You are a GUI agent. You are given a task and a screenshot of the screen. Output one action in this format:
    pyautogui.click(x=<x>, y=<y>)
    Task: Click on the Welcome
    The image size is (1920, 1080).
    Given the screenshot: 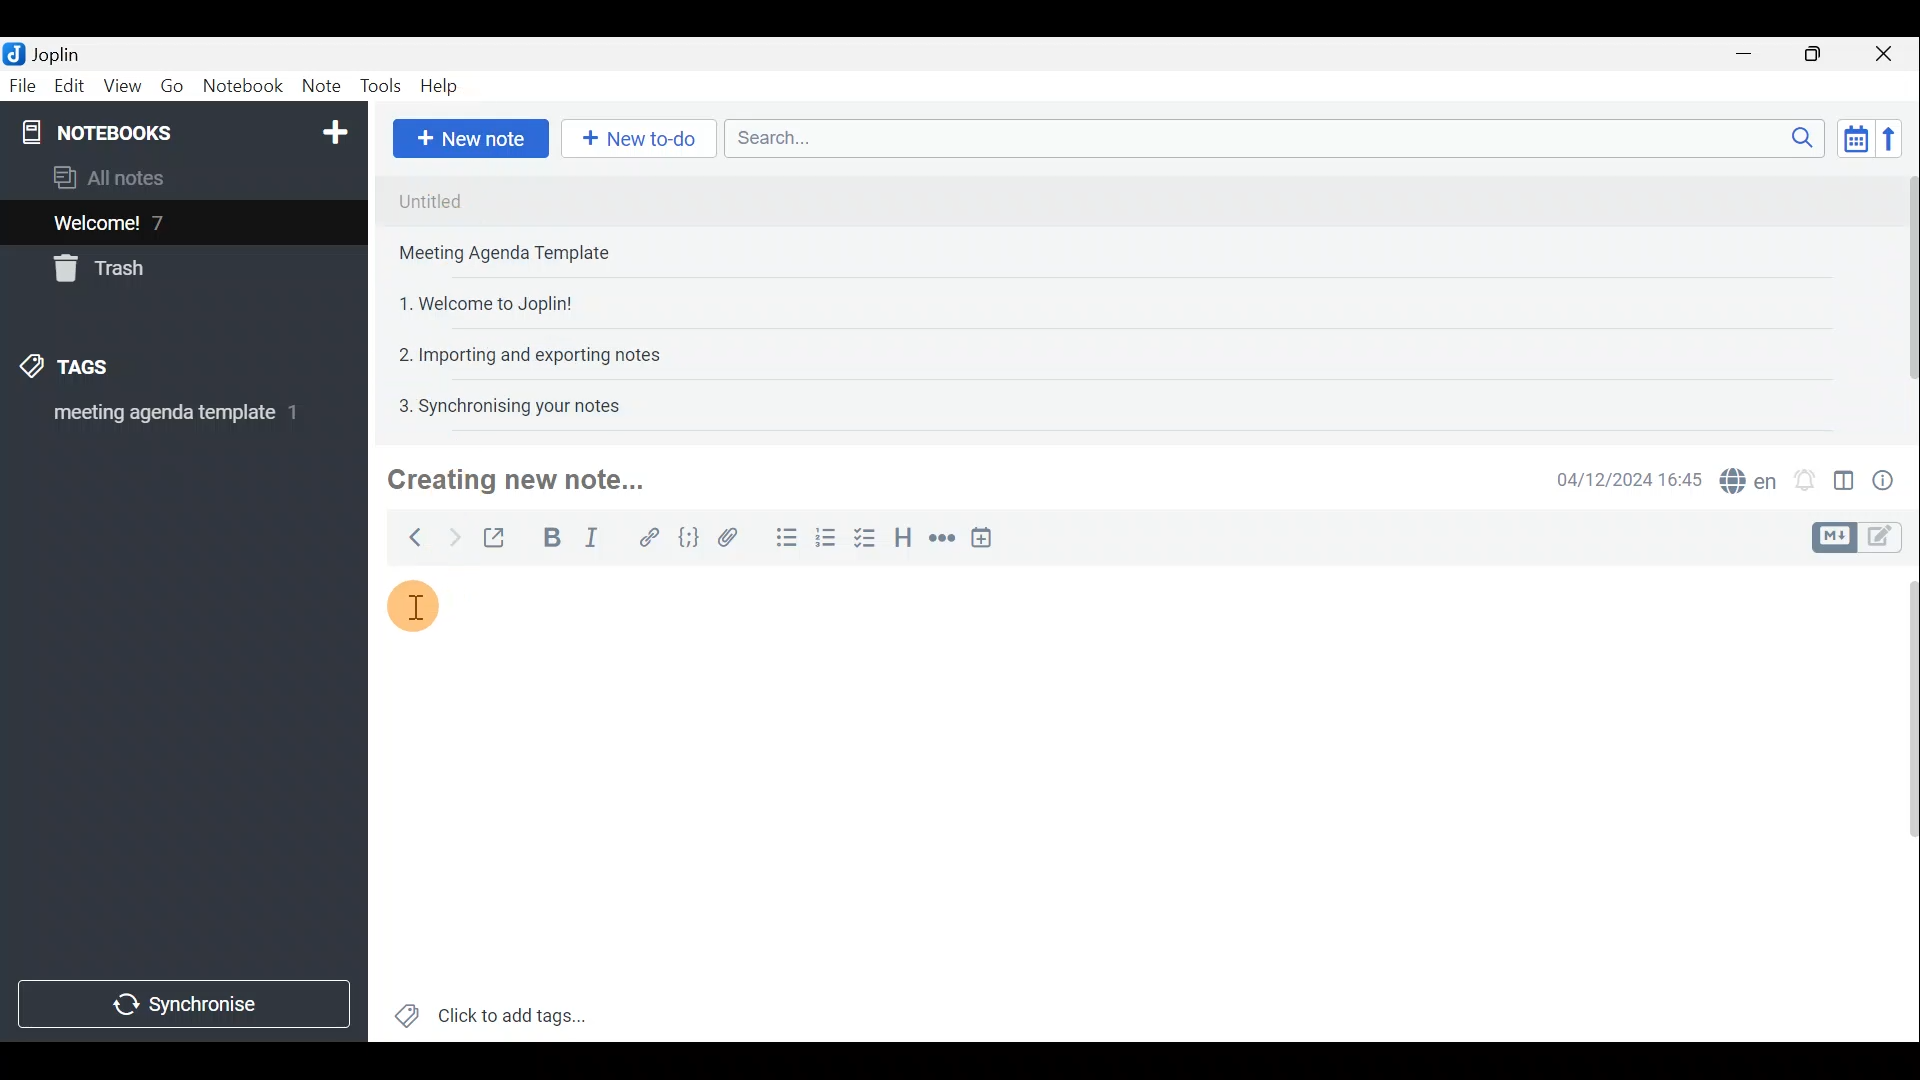 What is the action you would take?
    pyautogui.click(x=153, y=222)
    